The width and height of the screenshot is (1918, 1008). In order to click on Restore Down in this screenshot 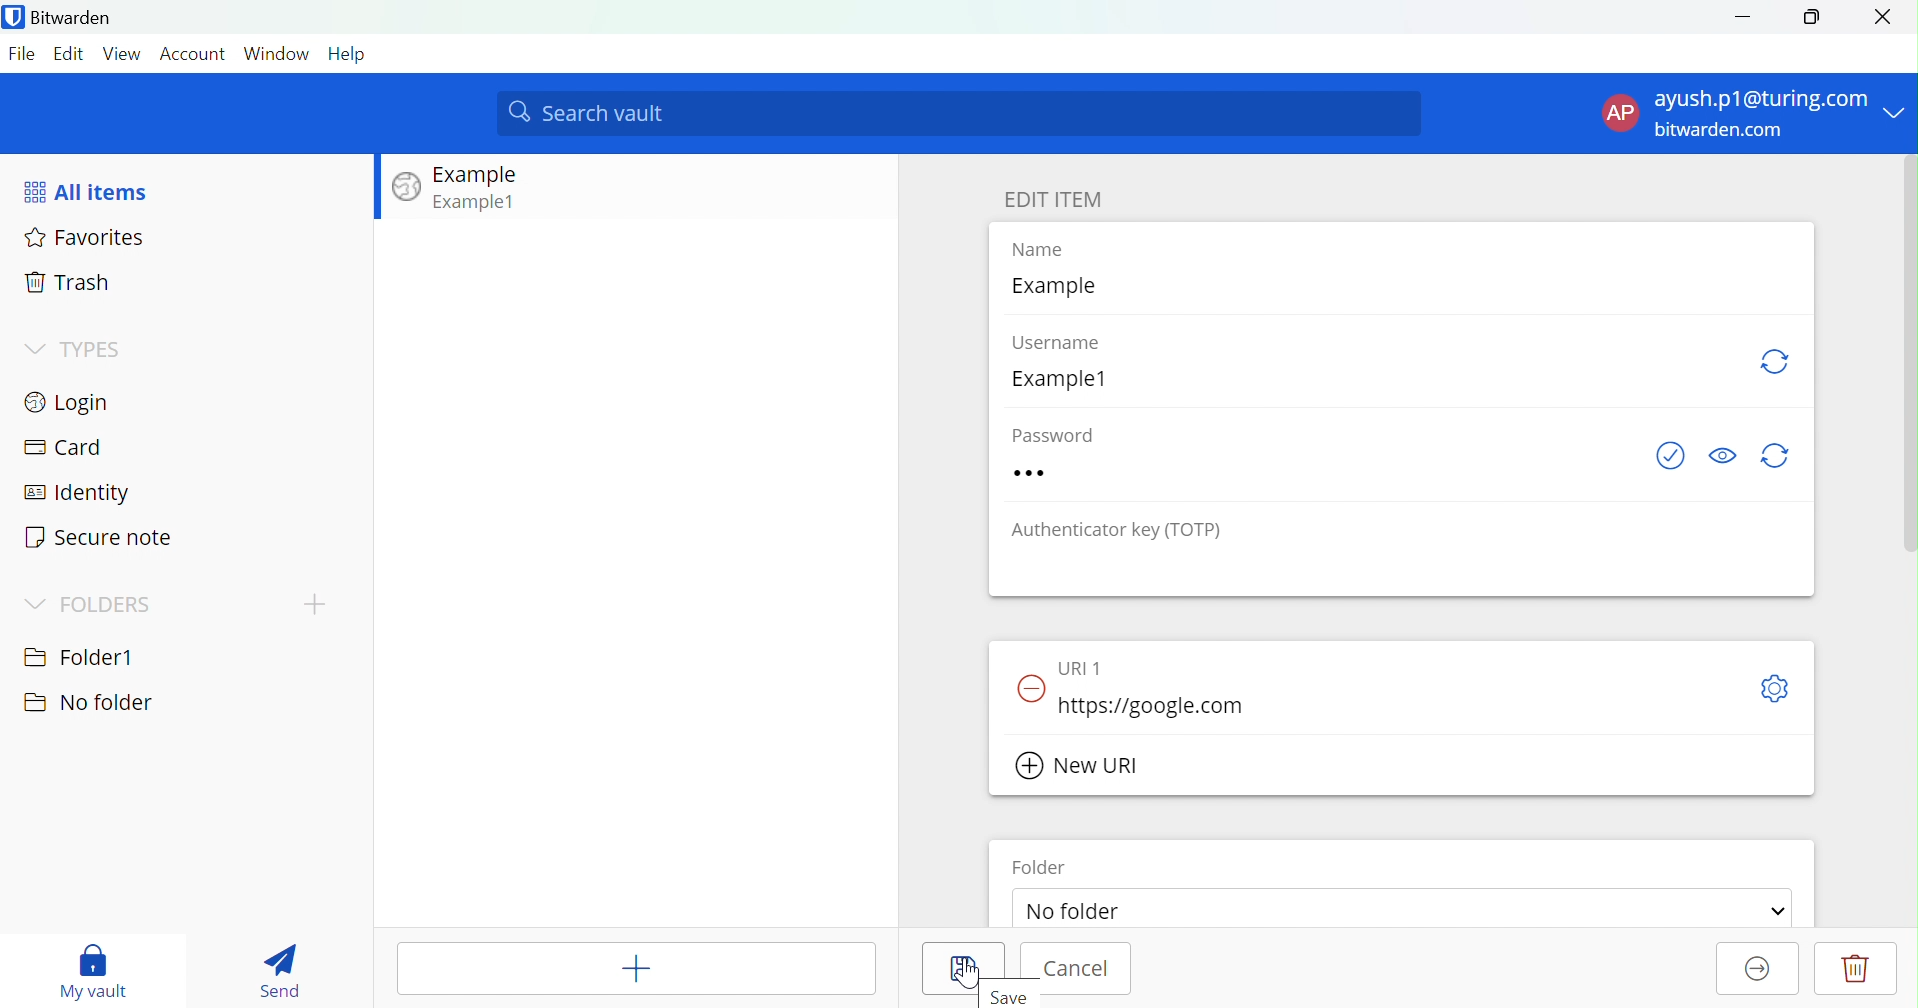, I will do `click(1812, 17)`.